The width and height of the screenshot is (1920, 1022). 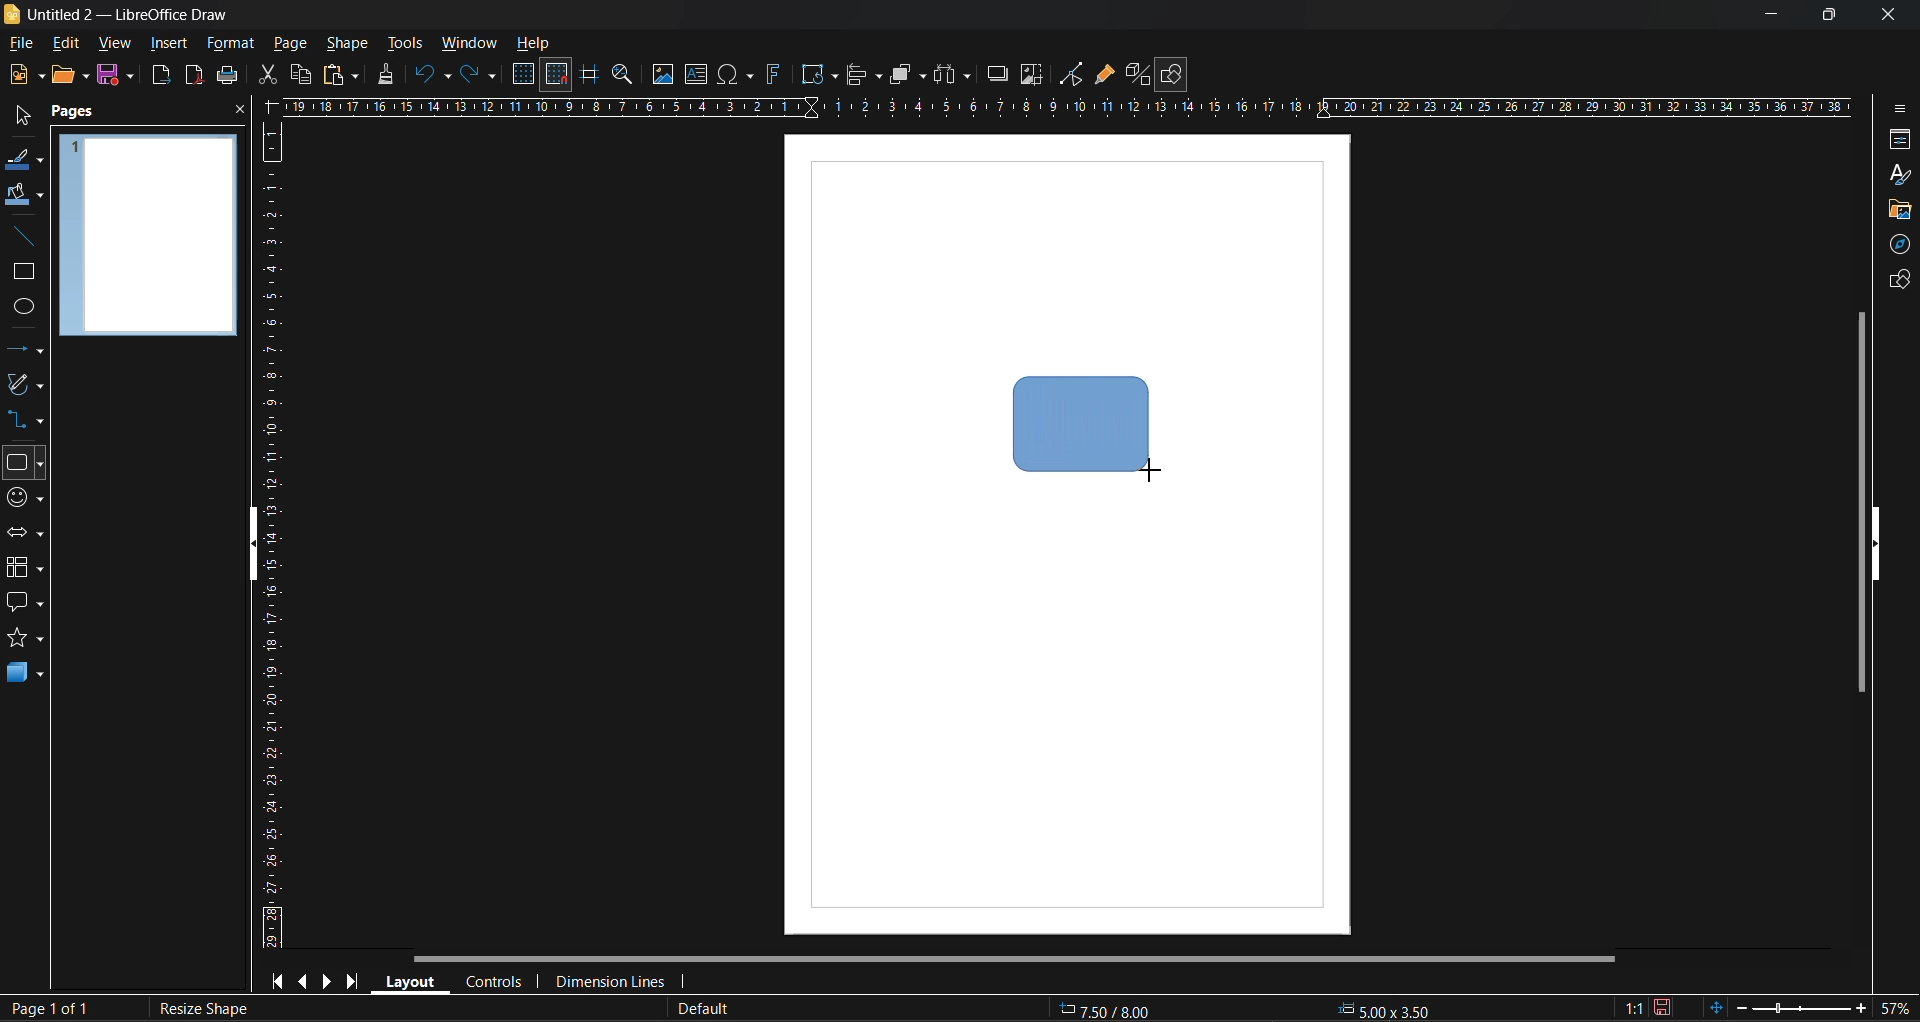 What do you see at coordinates (1739, 1006) in the screenshot?
I see `zoom out` at bounding box center [1739, 1006].